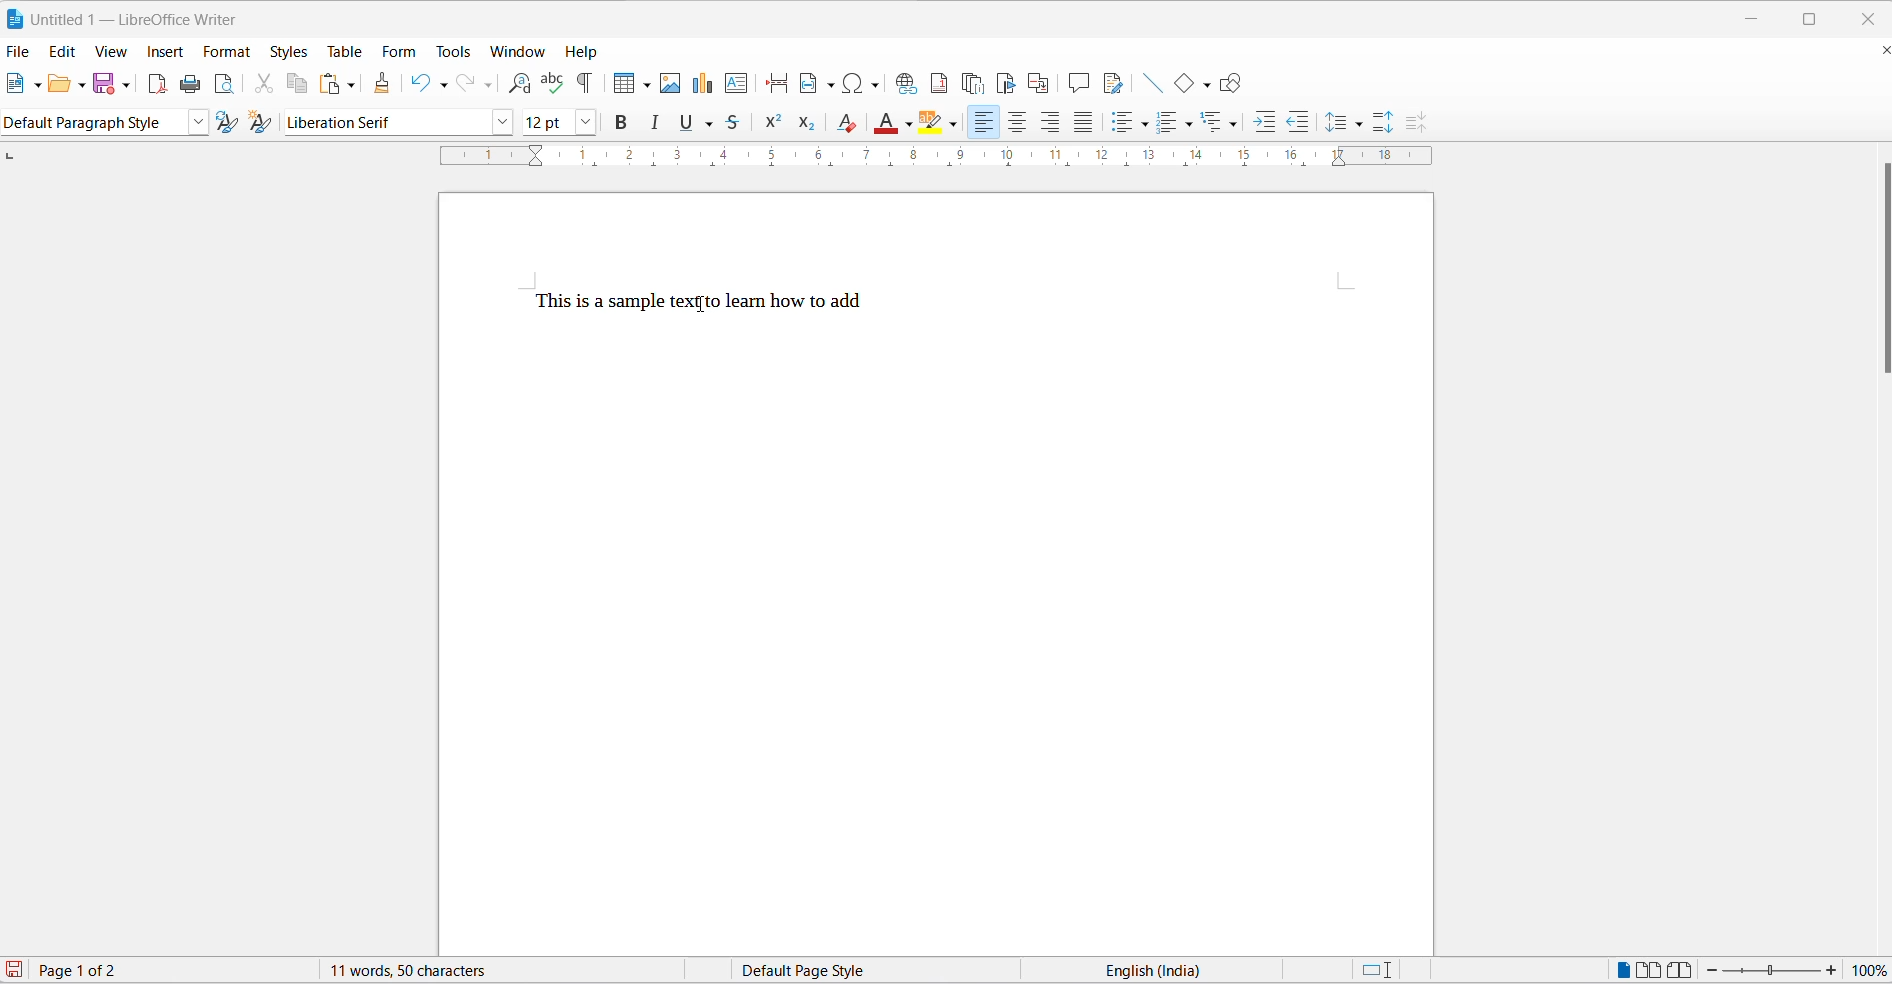 Image resolution: width=1892 pixels, height=984 pixels. I want to click on decrease indent, so click(1299, 122).